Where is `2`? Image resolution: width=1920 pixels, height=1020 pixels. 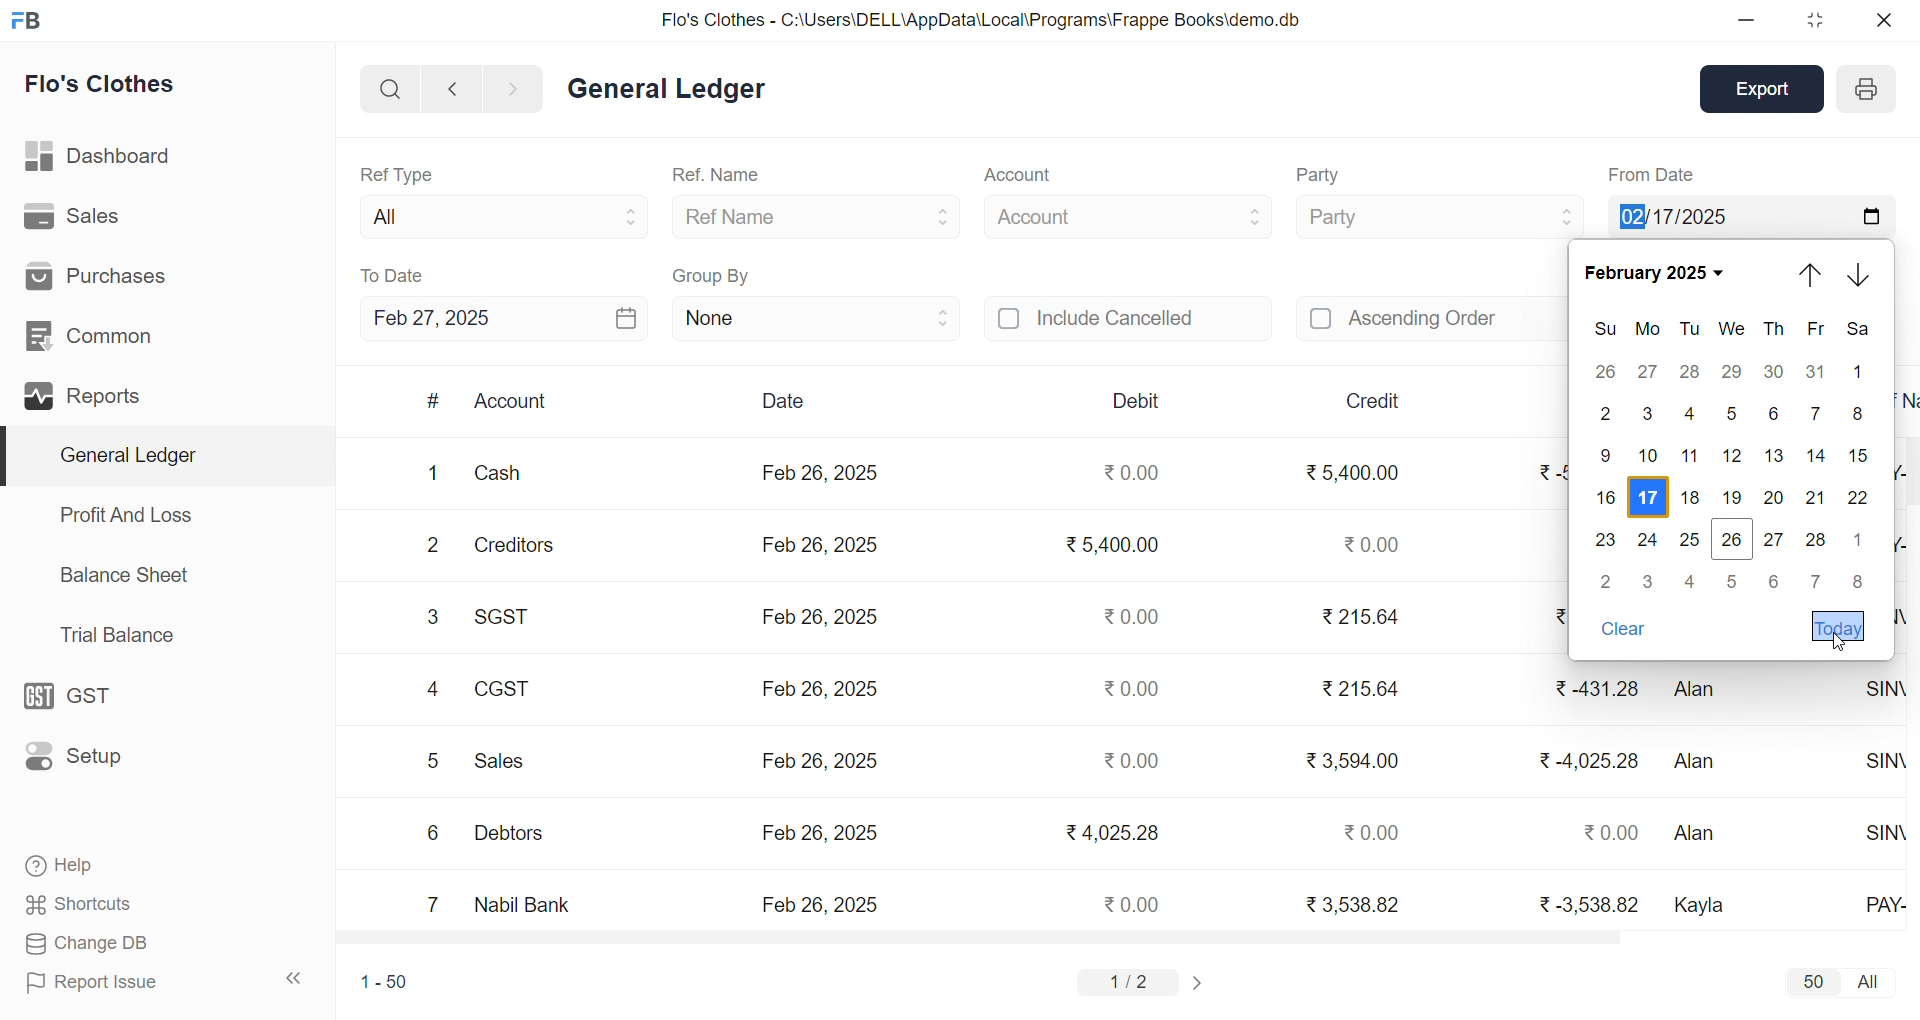
2 is located at coordinates (1610, 582).